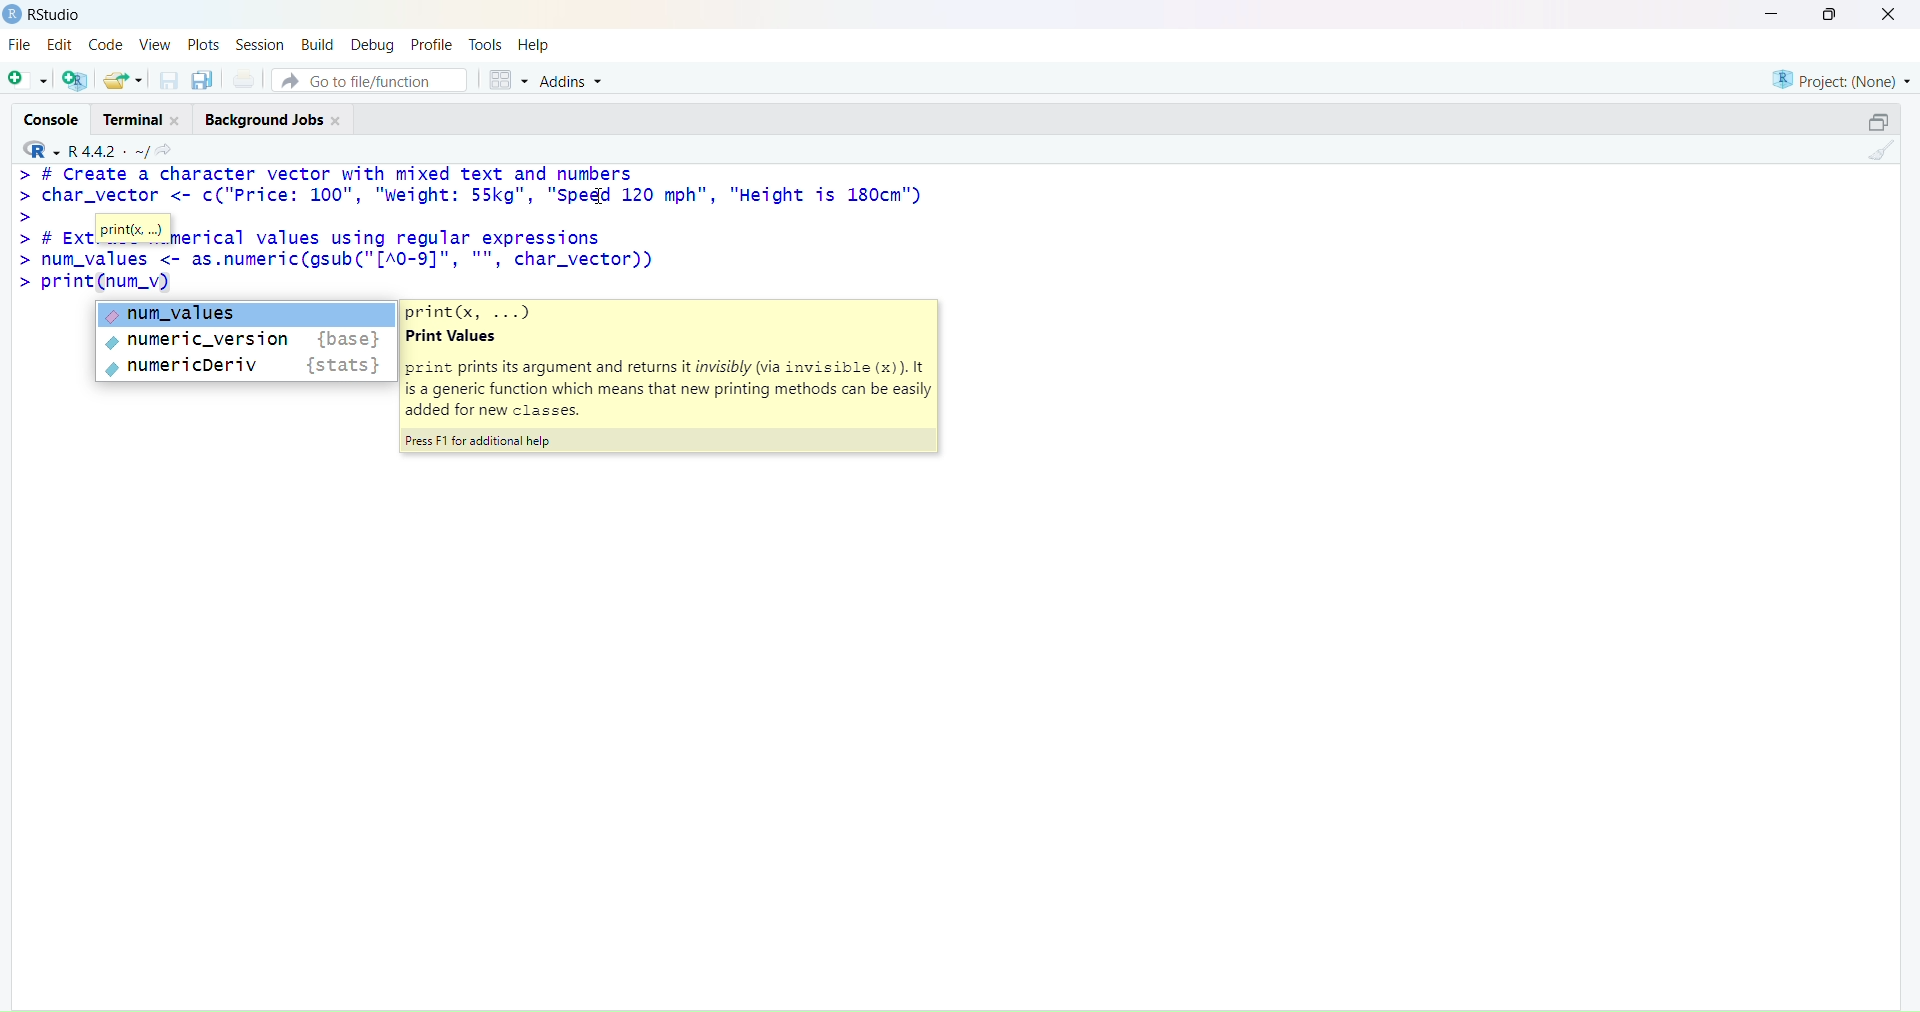 The height and width of the screenshot is (1012, 1920). Describe the element at coordinates (204, 46) in the screenshot. I see `plots` at that location.